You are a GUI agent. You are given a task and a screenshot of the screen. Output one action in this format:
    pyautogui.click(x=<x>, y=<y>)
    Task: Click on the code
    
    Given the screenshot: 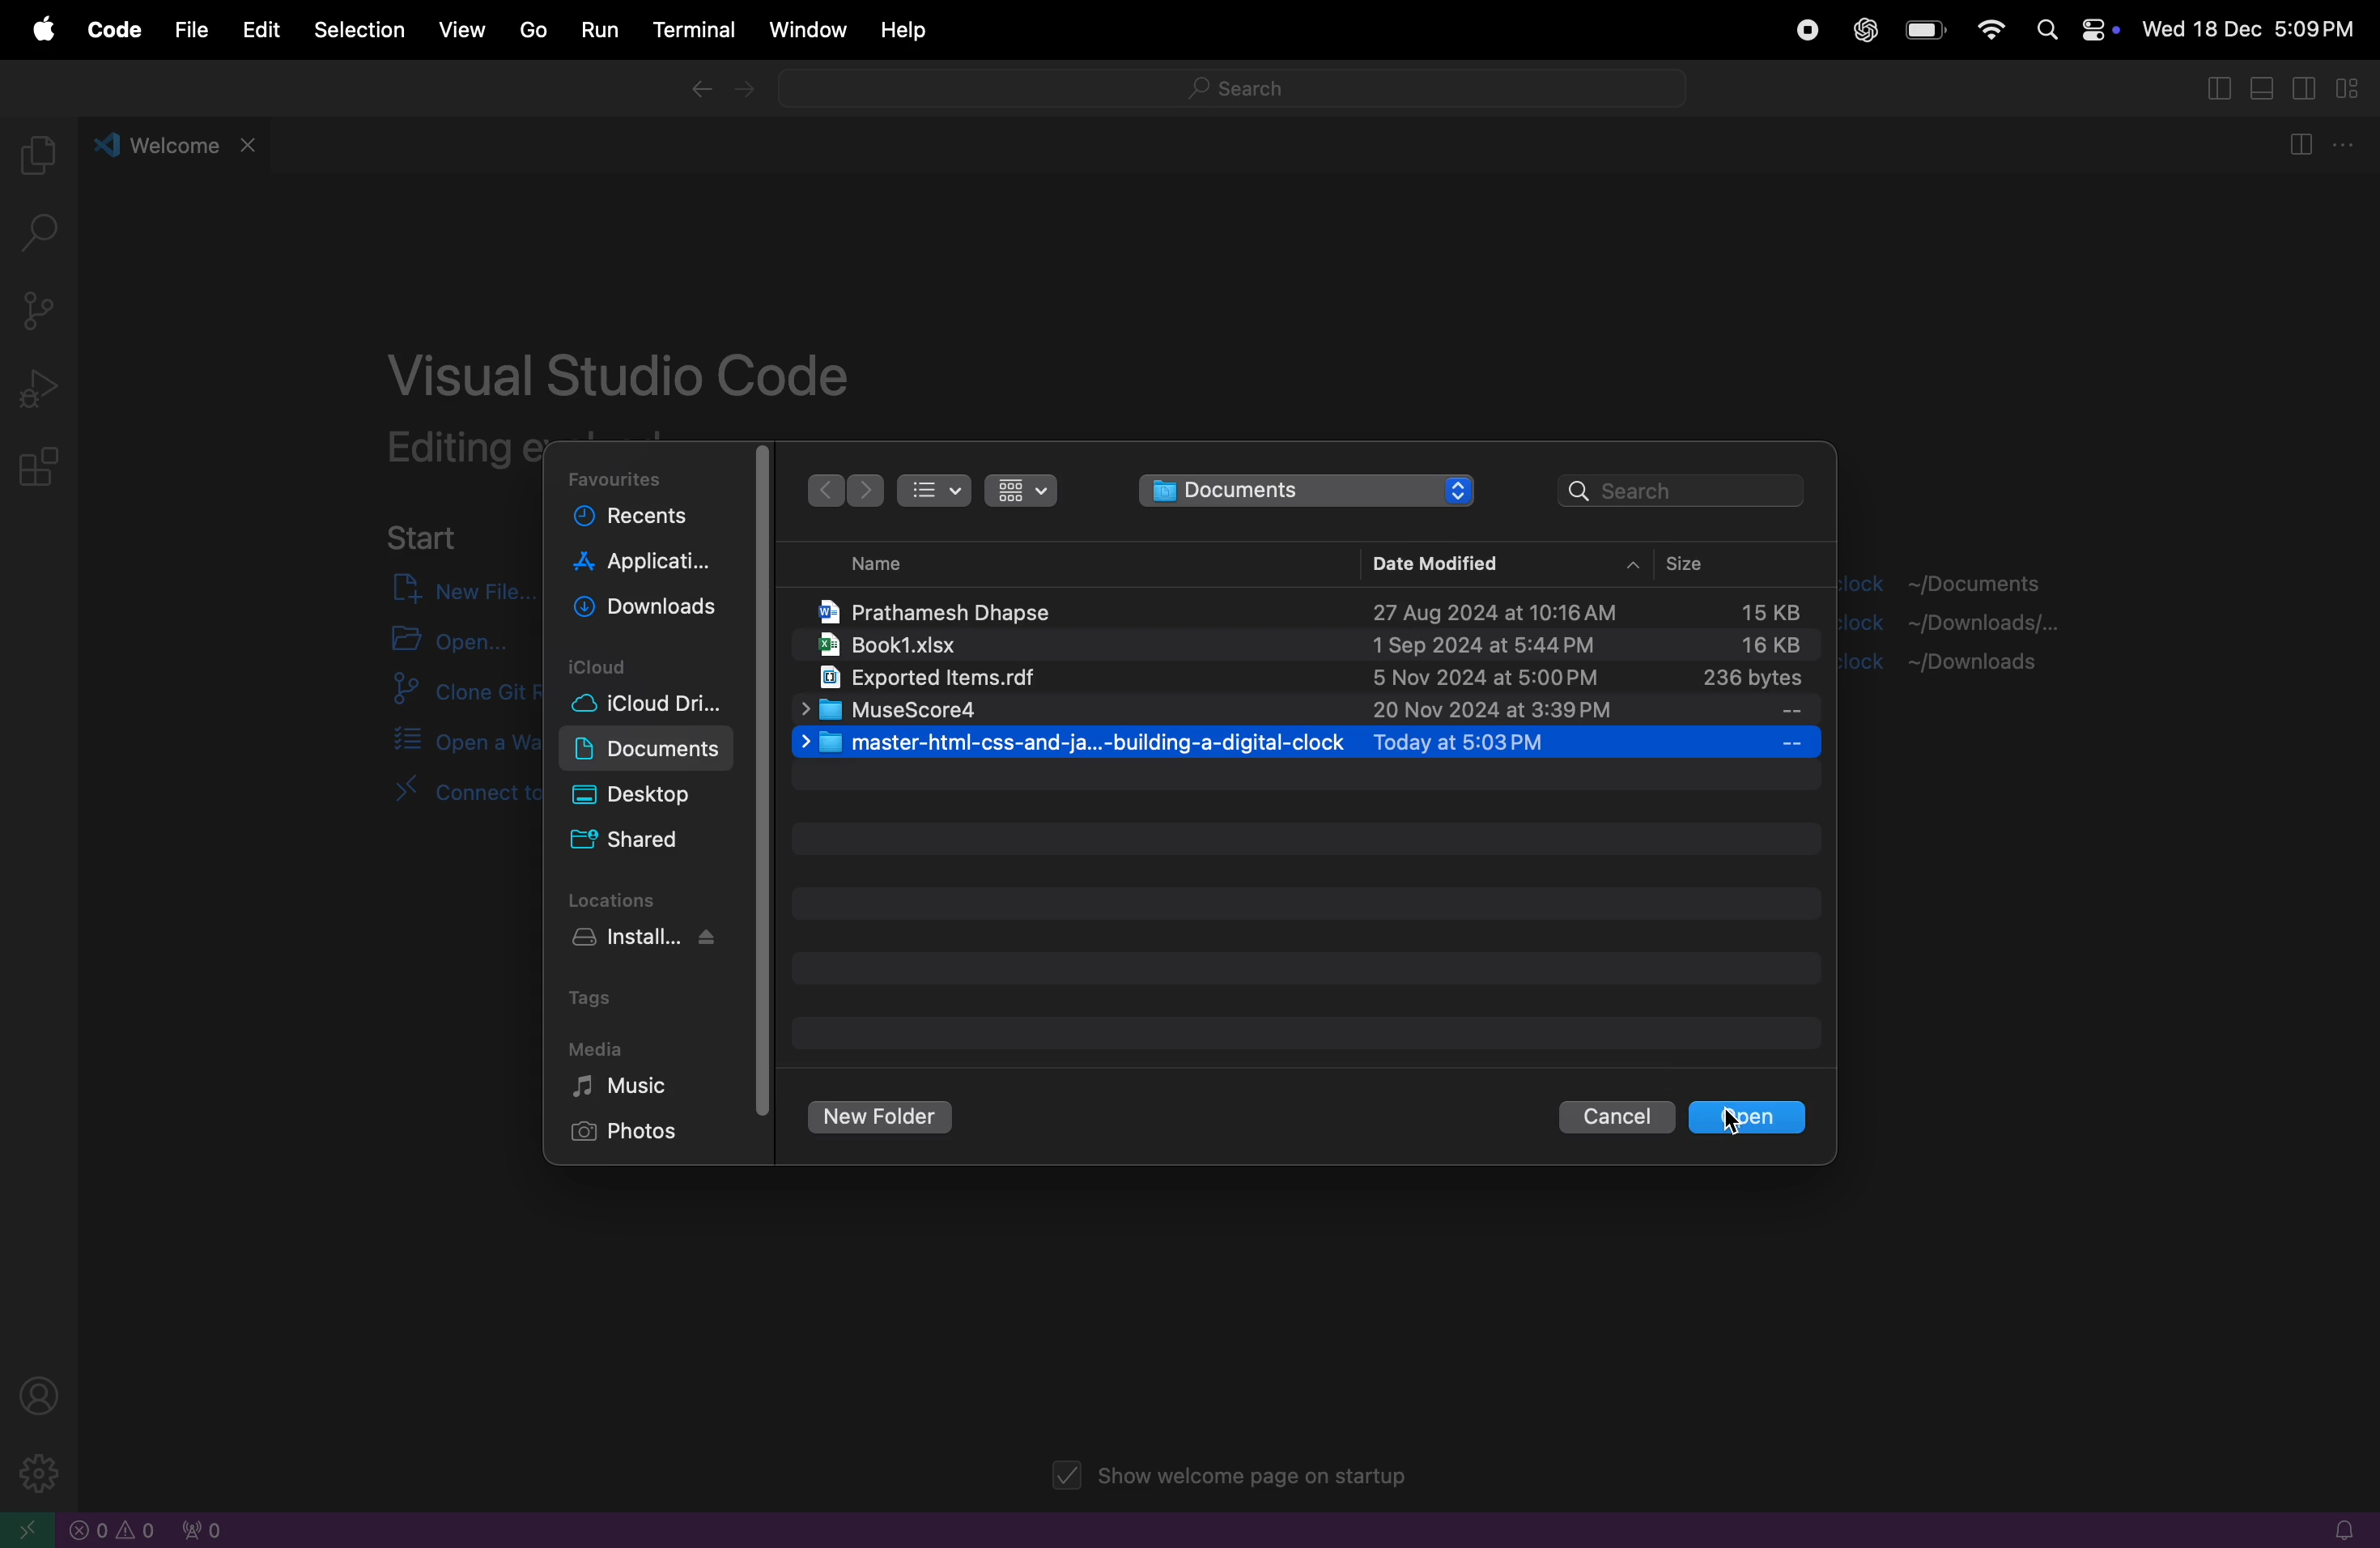 What is the action you would take?
    pyautogui.click(x=109, y=32)
    